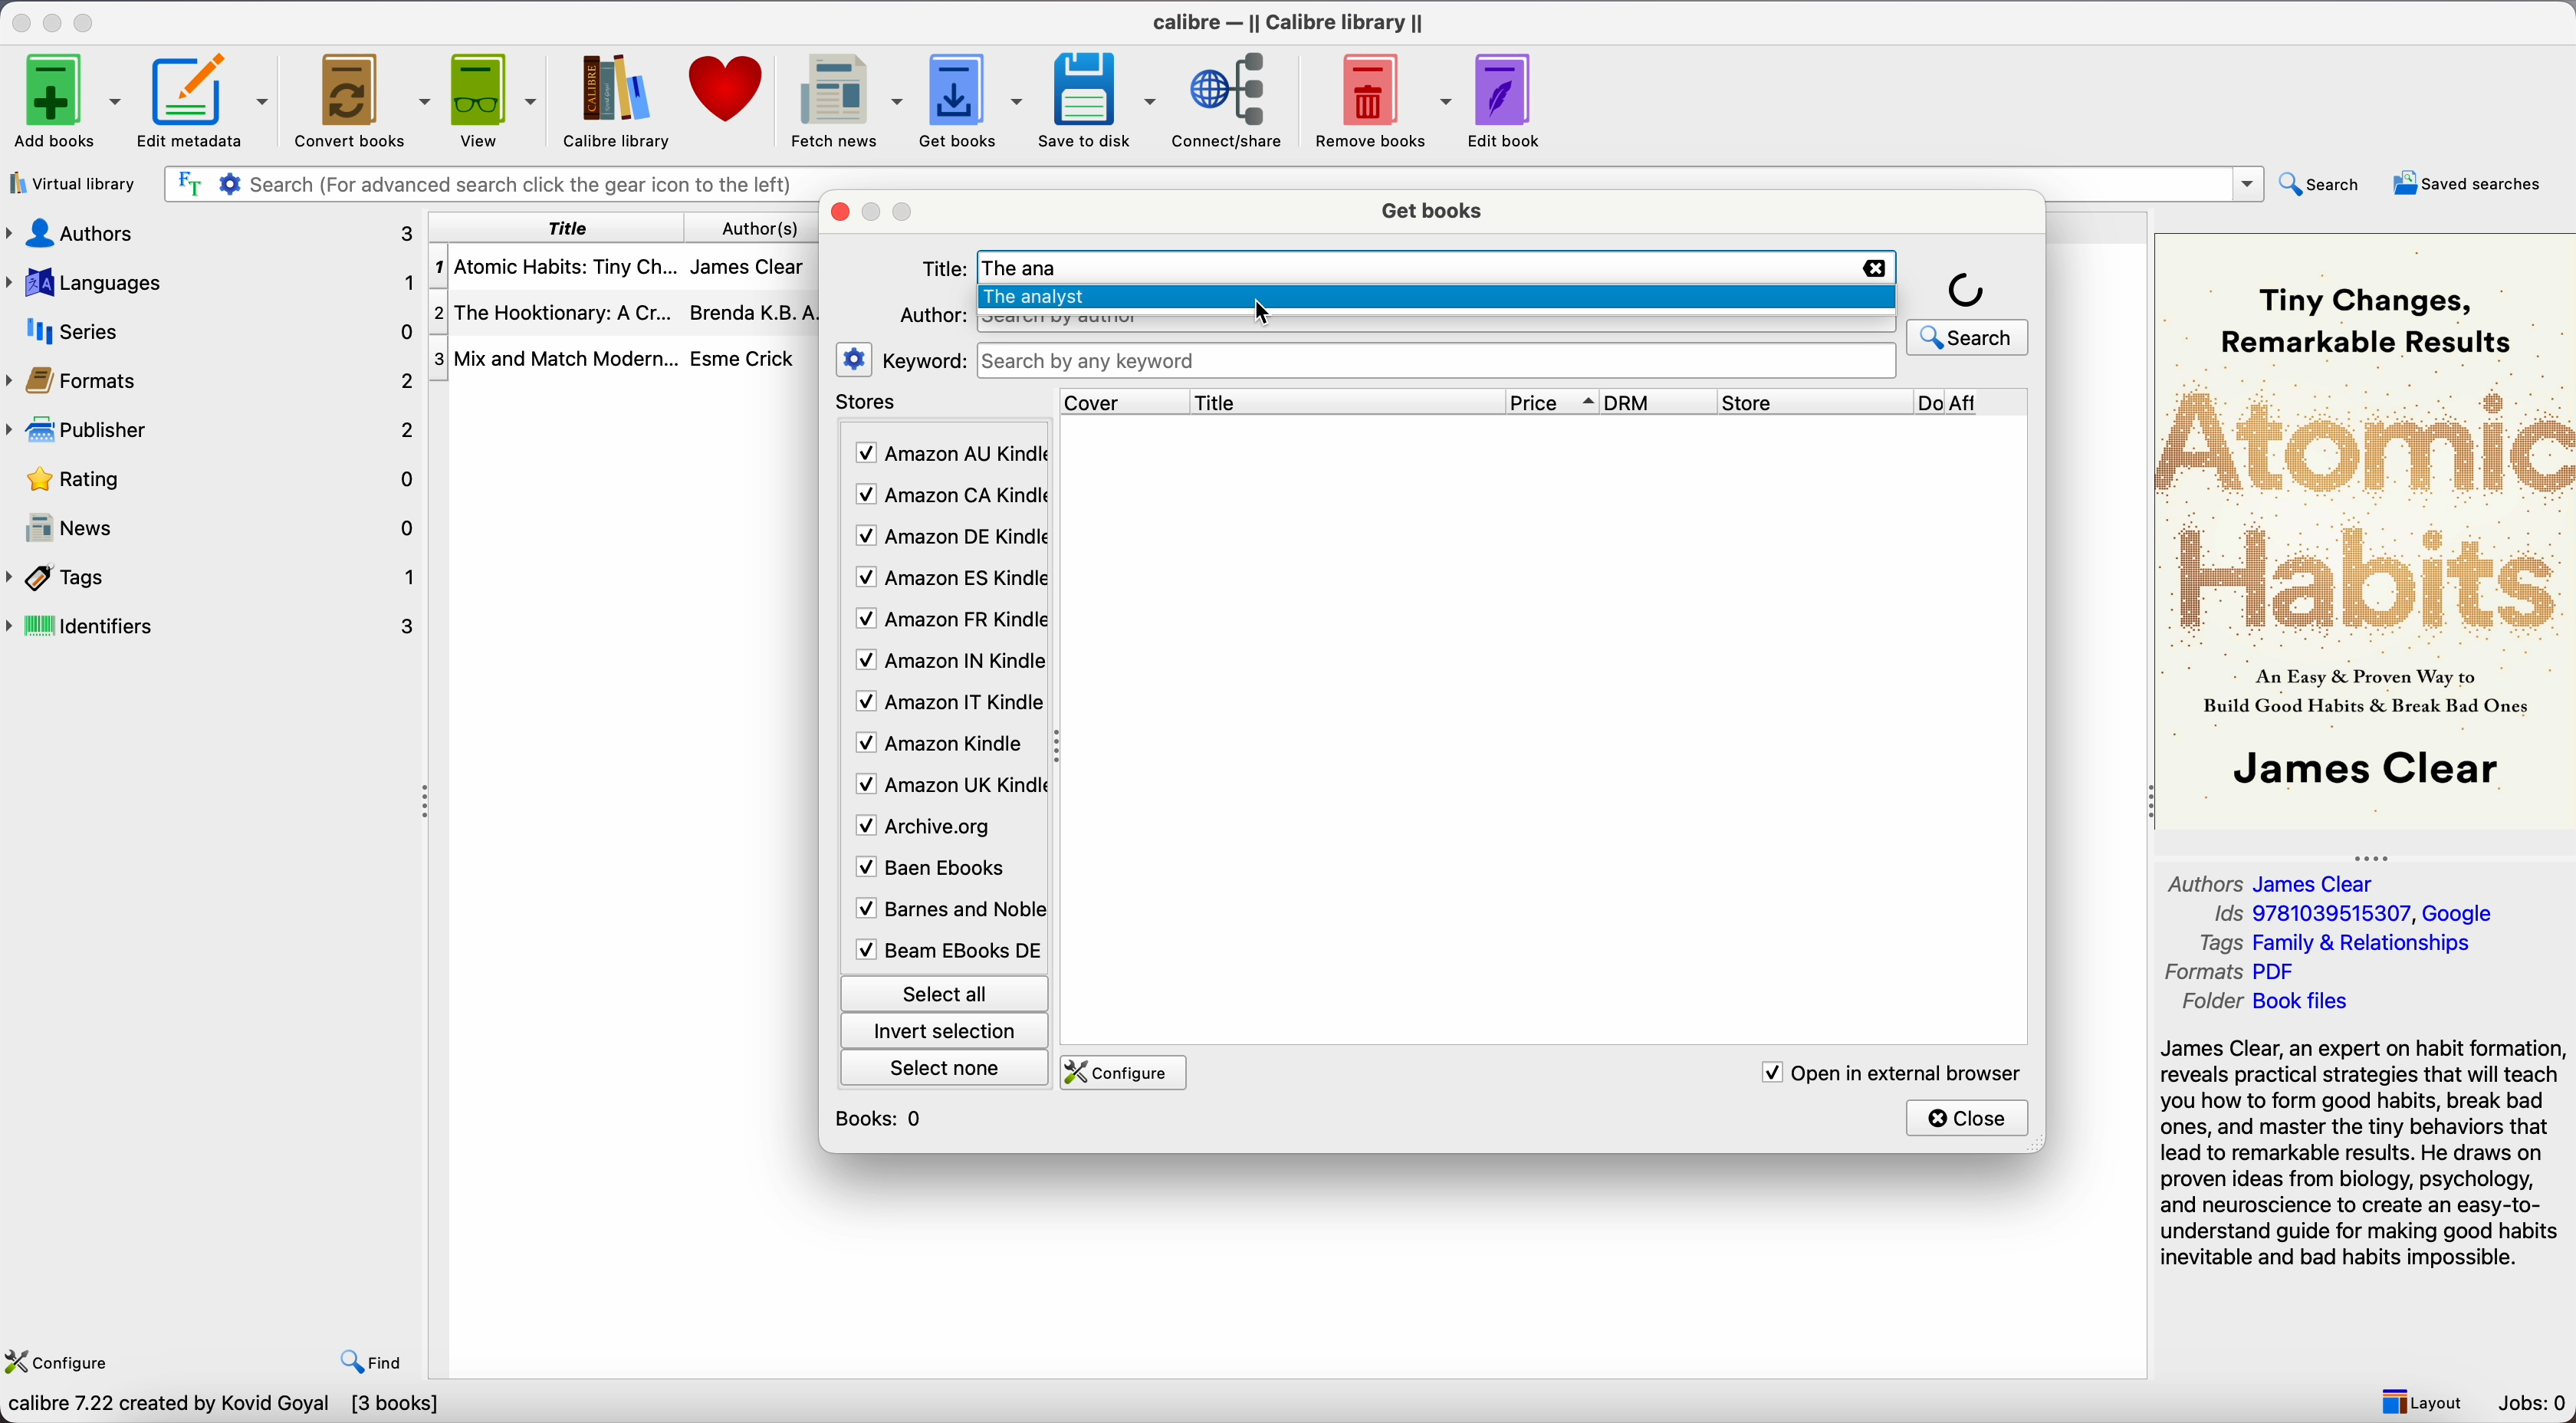 The width and height of the screenshot is (2576, 1423). I want to click on price, so click(1555, 403).